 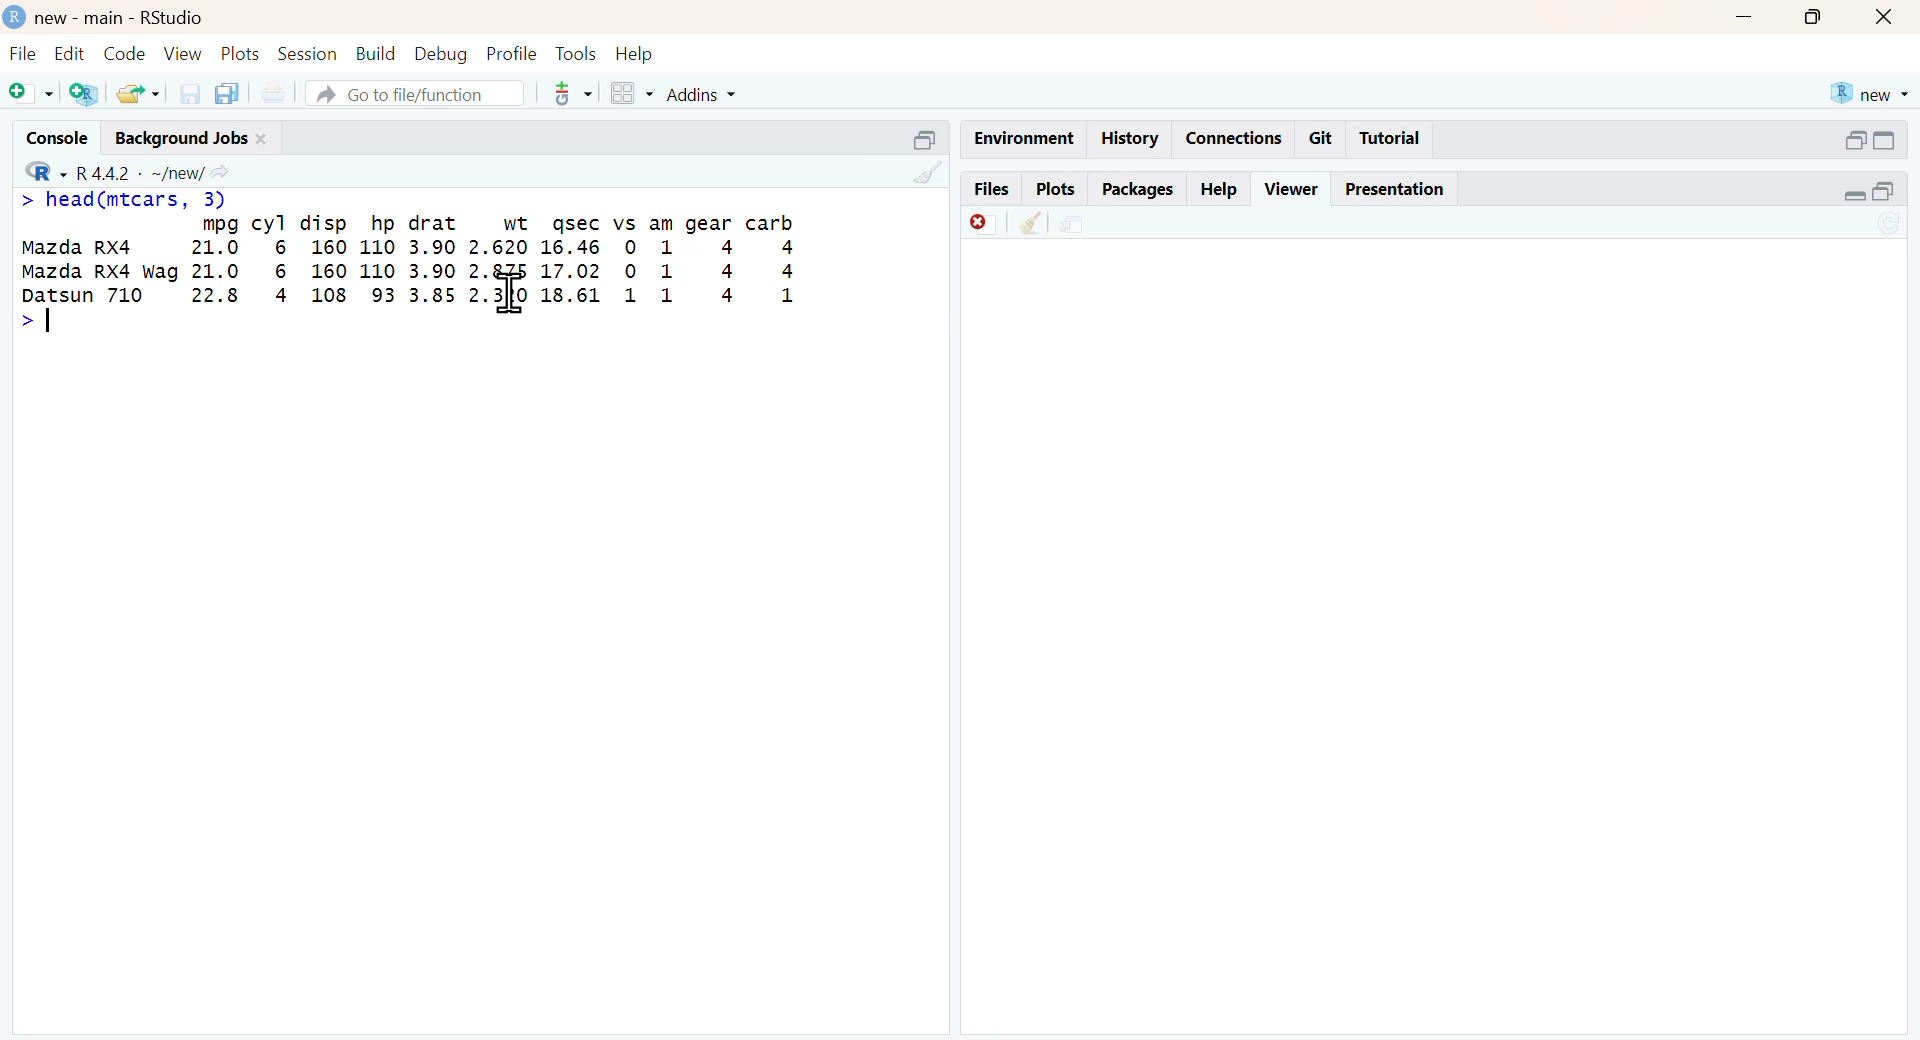 What do you see at coordinates (1889, 19) in the screenshot?
I see `close` at bounding box center [1889, 19].